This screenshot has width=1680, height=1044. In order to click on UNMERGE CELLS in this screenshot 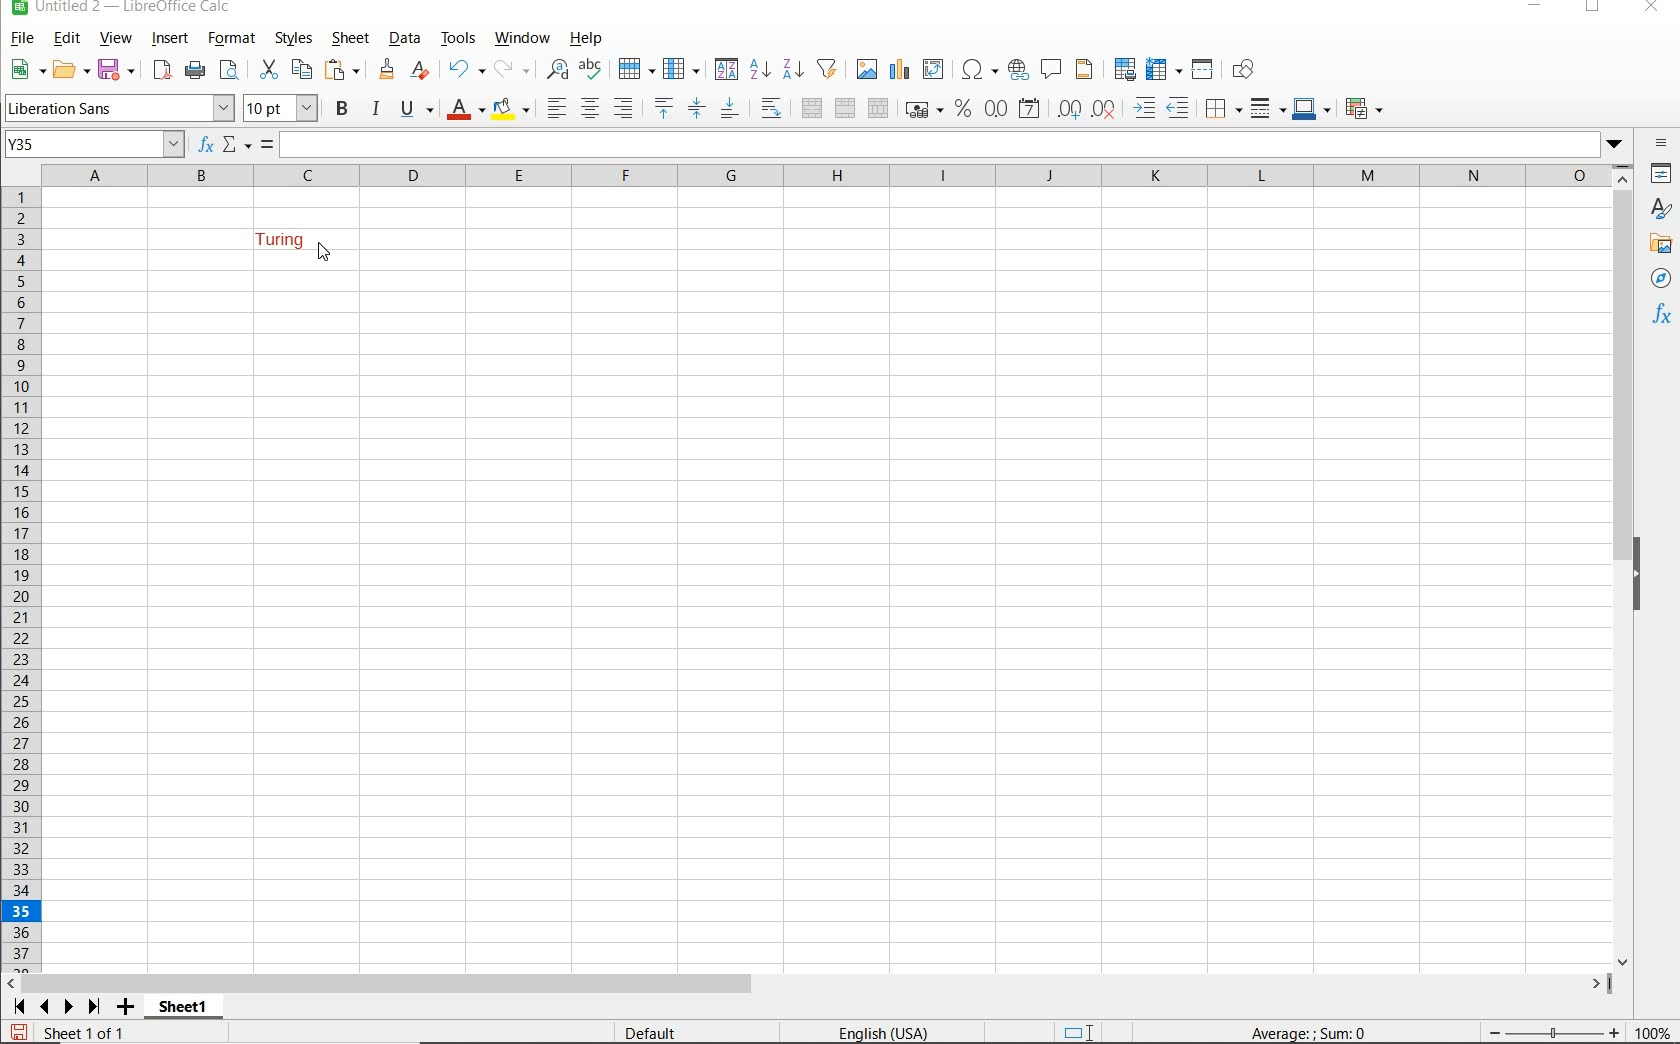, I will do `click(879, 109)`.